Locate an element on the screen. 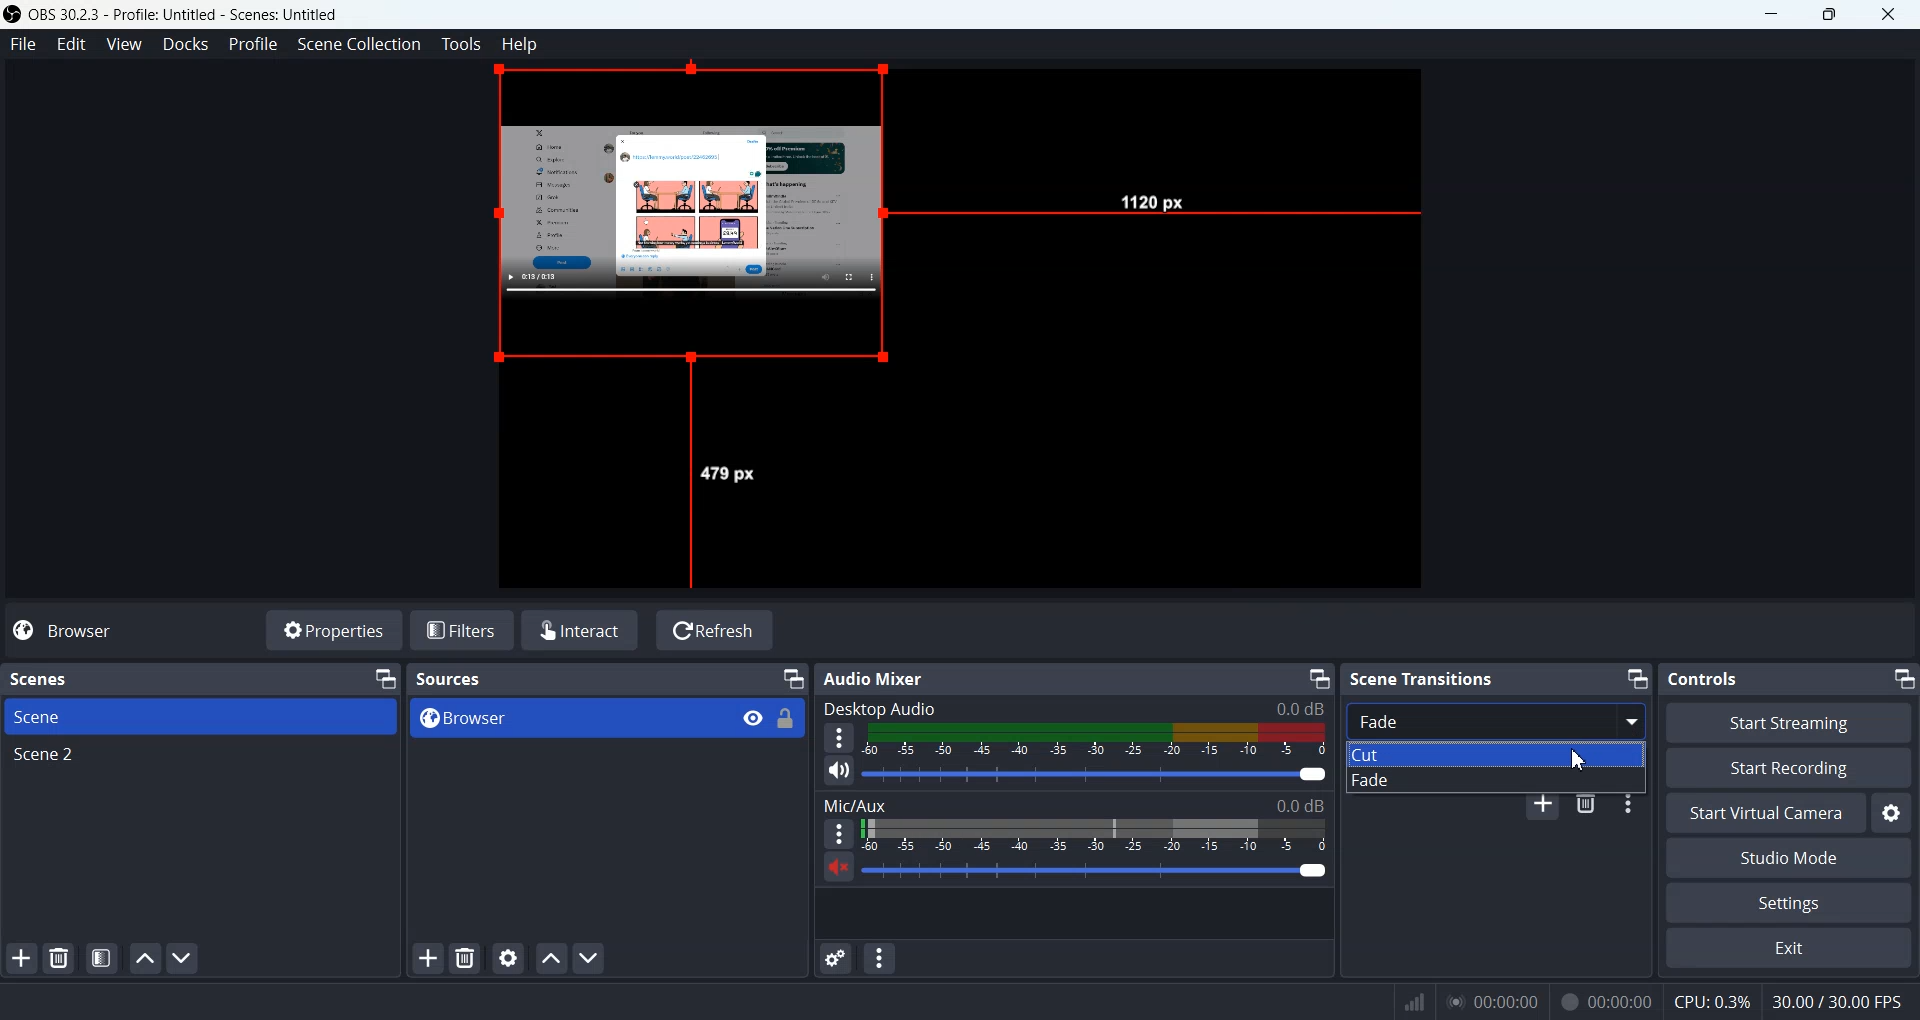  Scene is located at coordinates (199, 716).